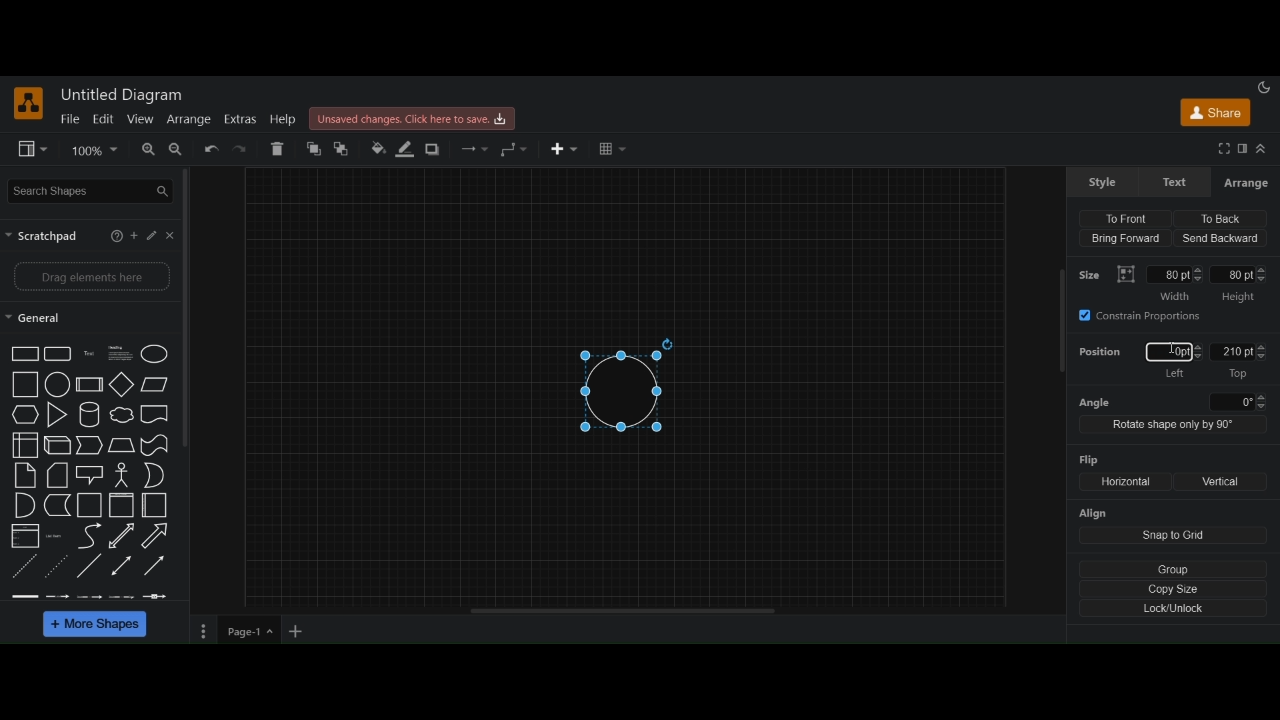  What do you see at coordinates (1223, 149) in the screenshot?
I see `fullscreen` at bounding box center [1223, 149].